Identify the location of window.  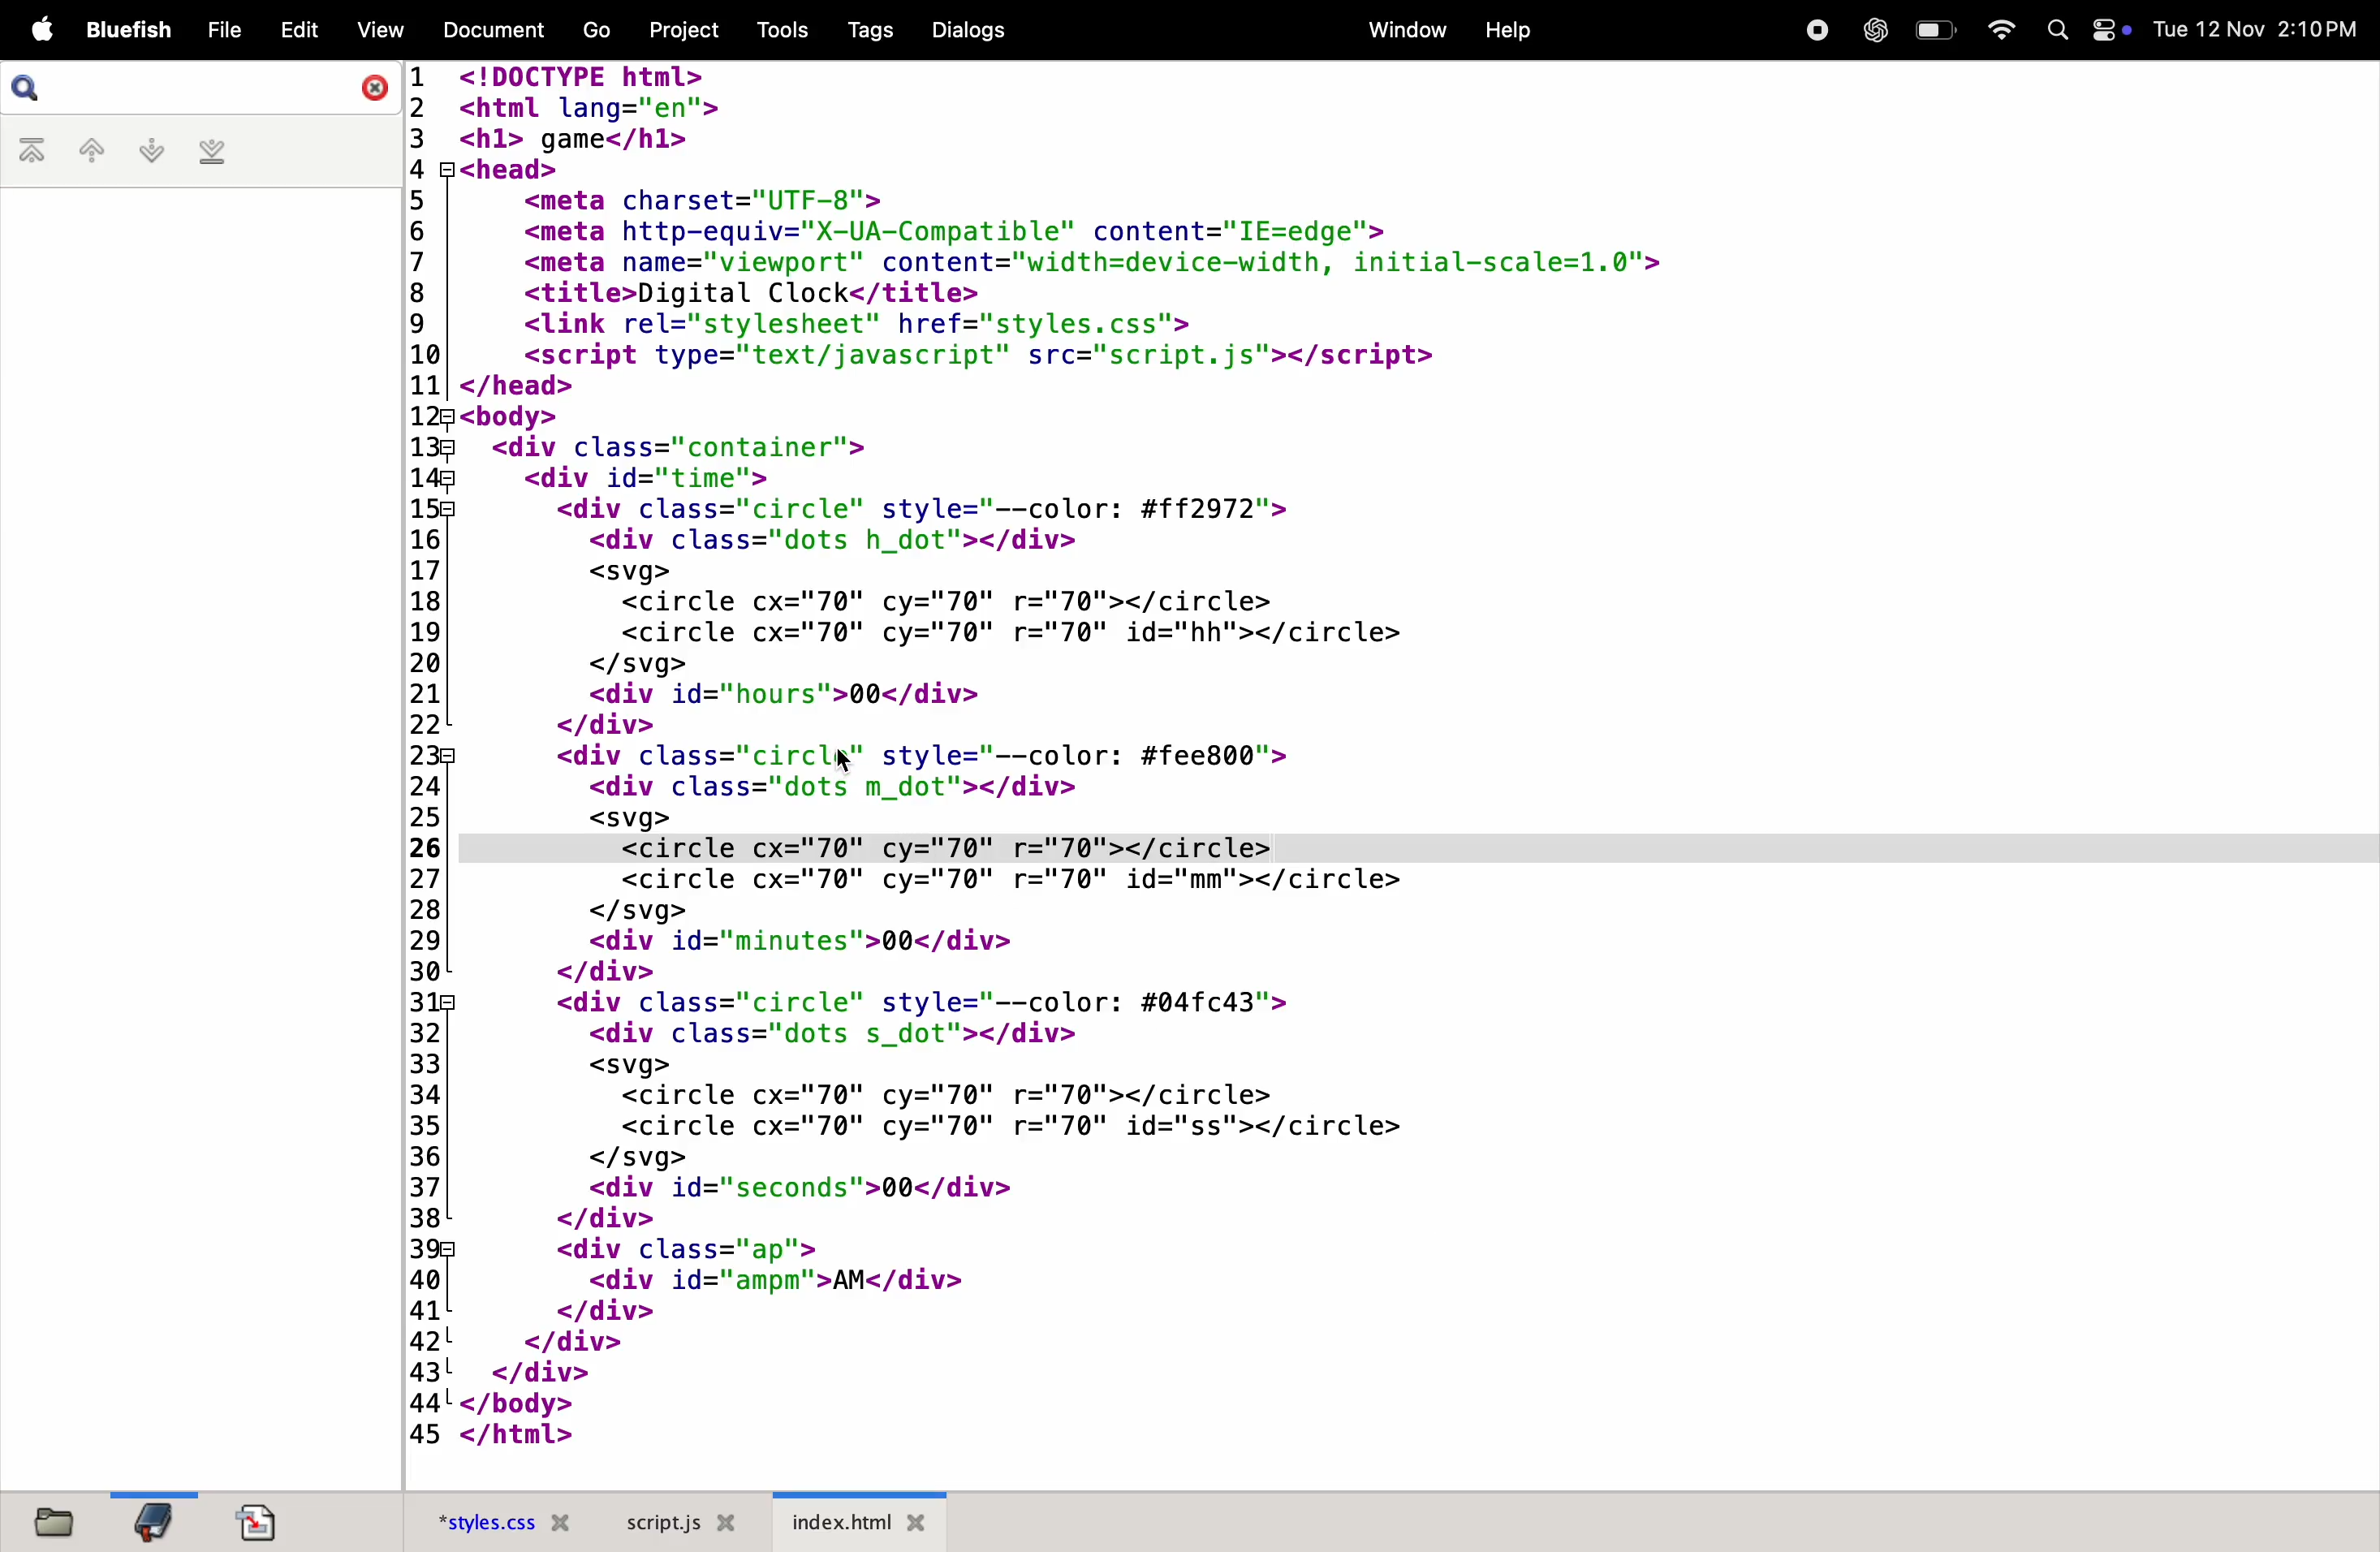
(1399, 30).